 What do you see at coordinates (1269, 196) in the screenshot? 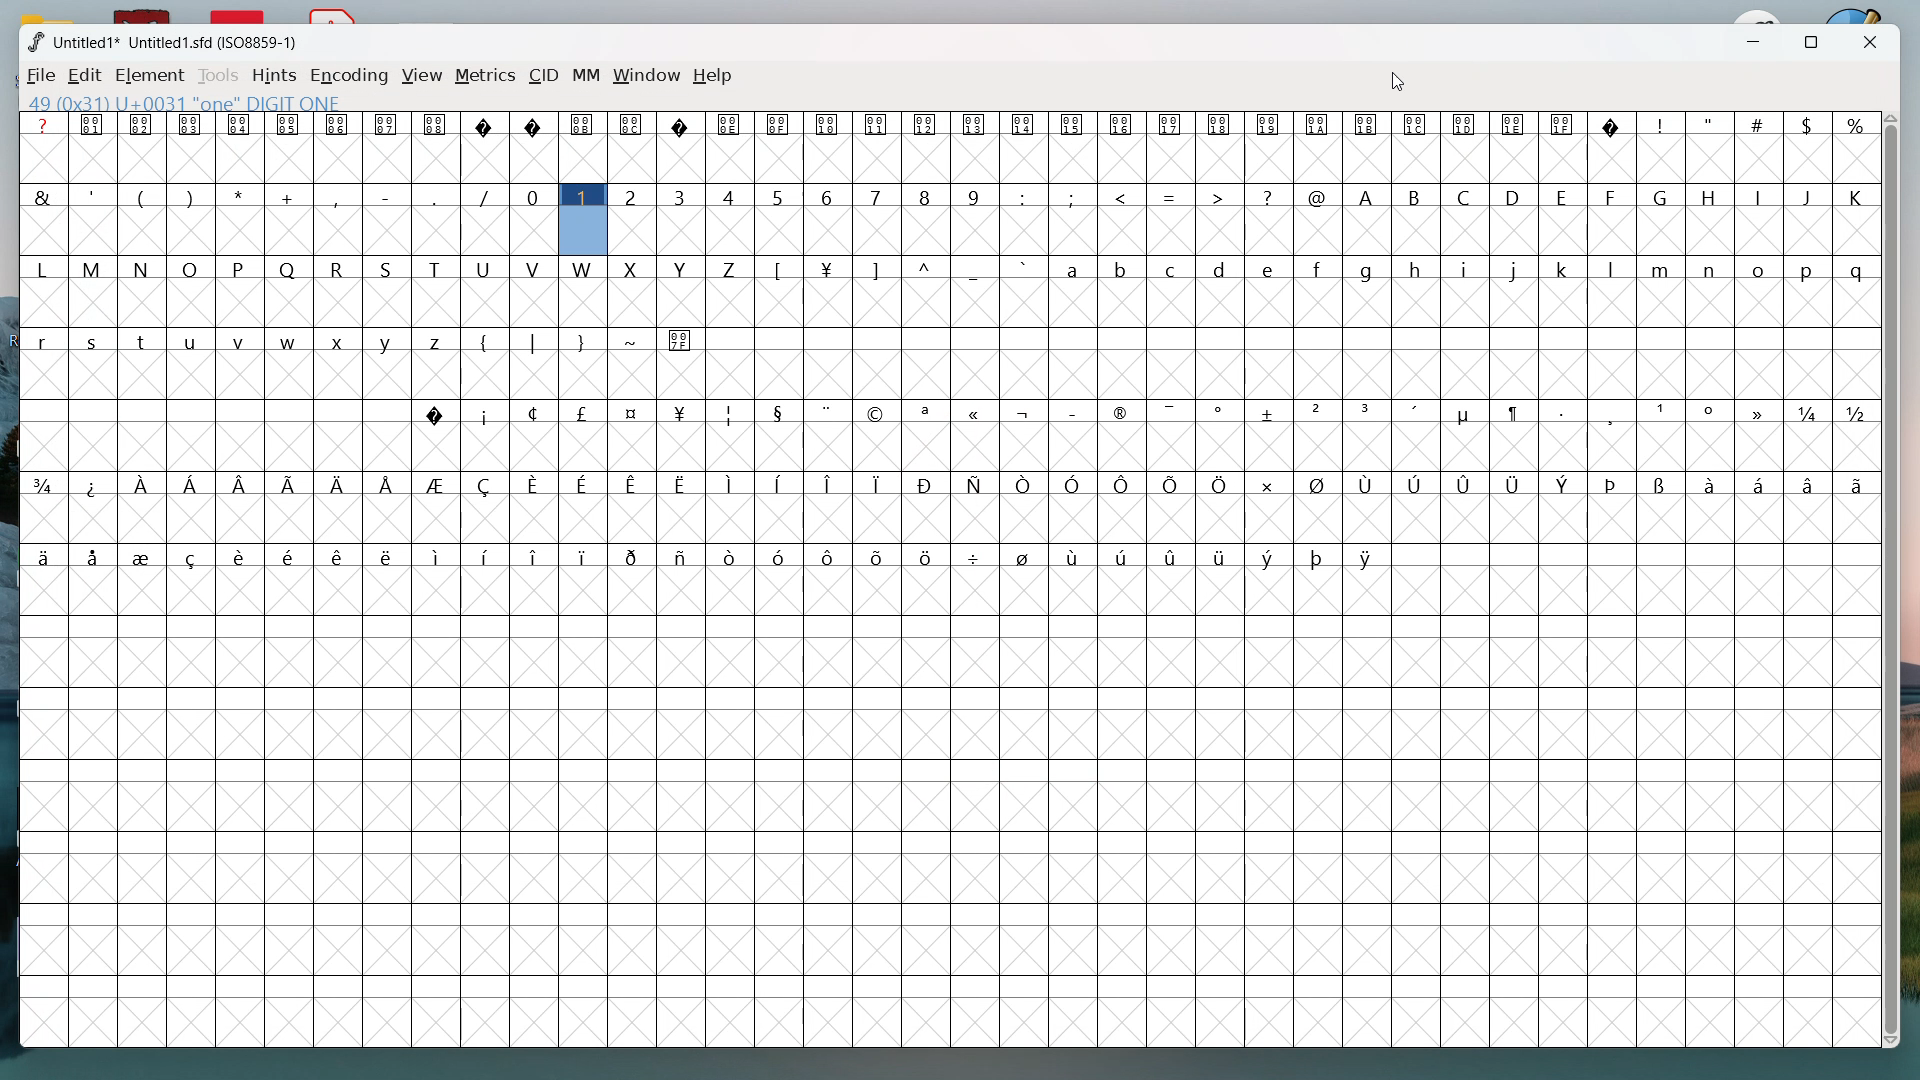
I see `?` at bounding box center [1269, 196].